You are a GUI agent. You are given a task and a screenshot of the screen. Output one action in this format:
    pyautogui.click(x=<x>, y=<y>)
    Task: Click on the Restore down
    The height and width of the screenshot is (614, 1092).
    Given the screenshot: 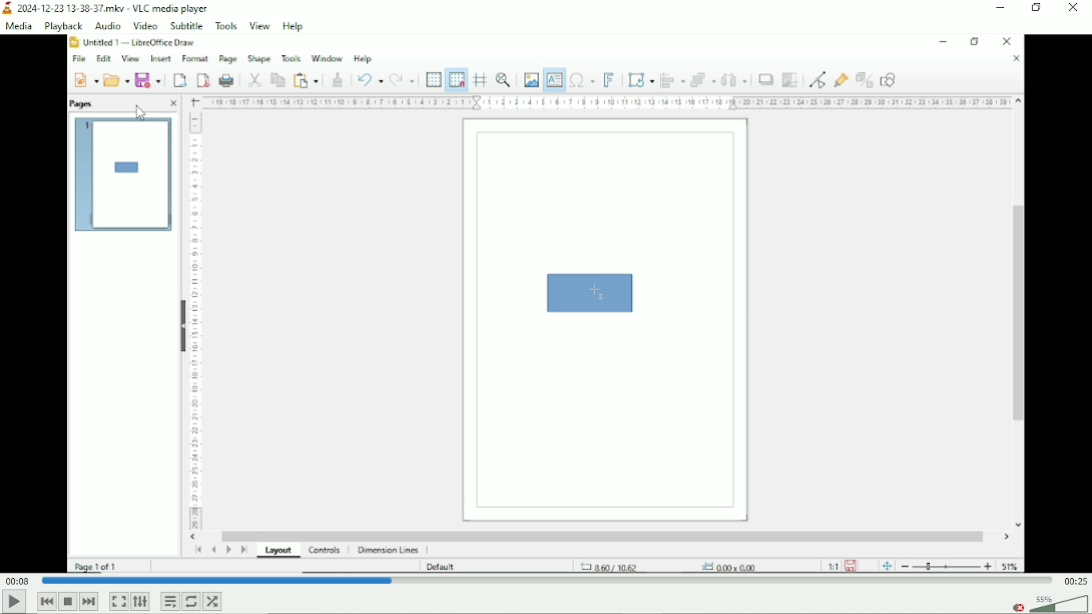 What is the action you would take?
    pyautogui.click(x=1038, y=9)
    